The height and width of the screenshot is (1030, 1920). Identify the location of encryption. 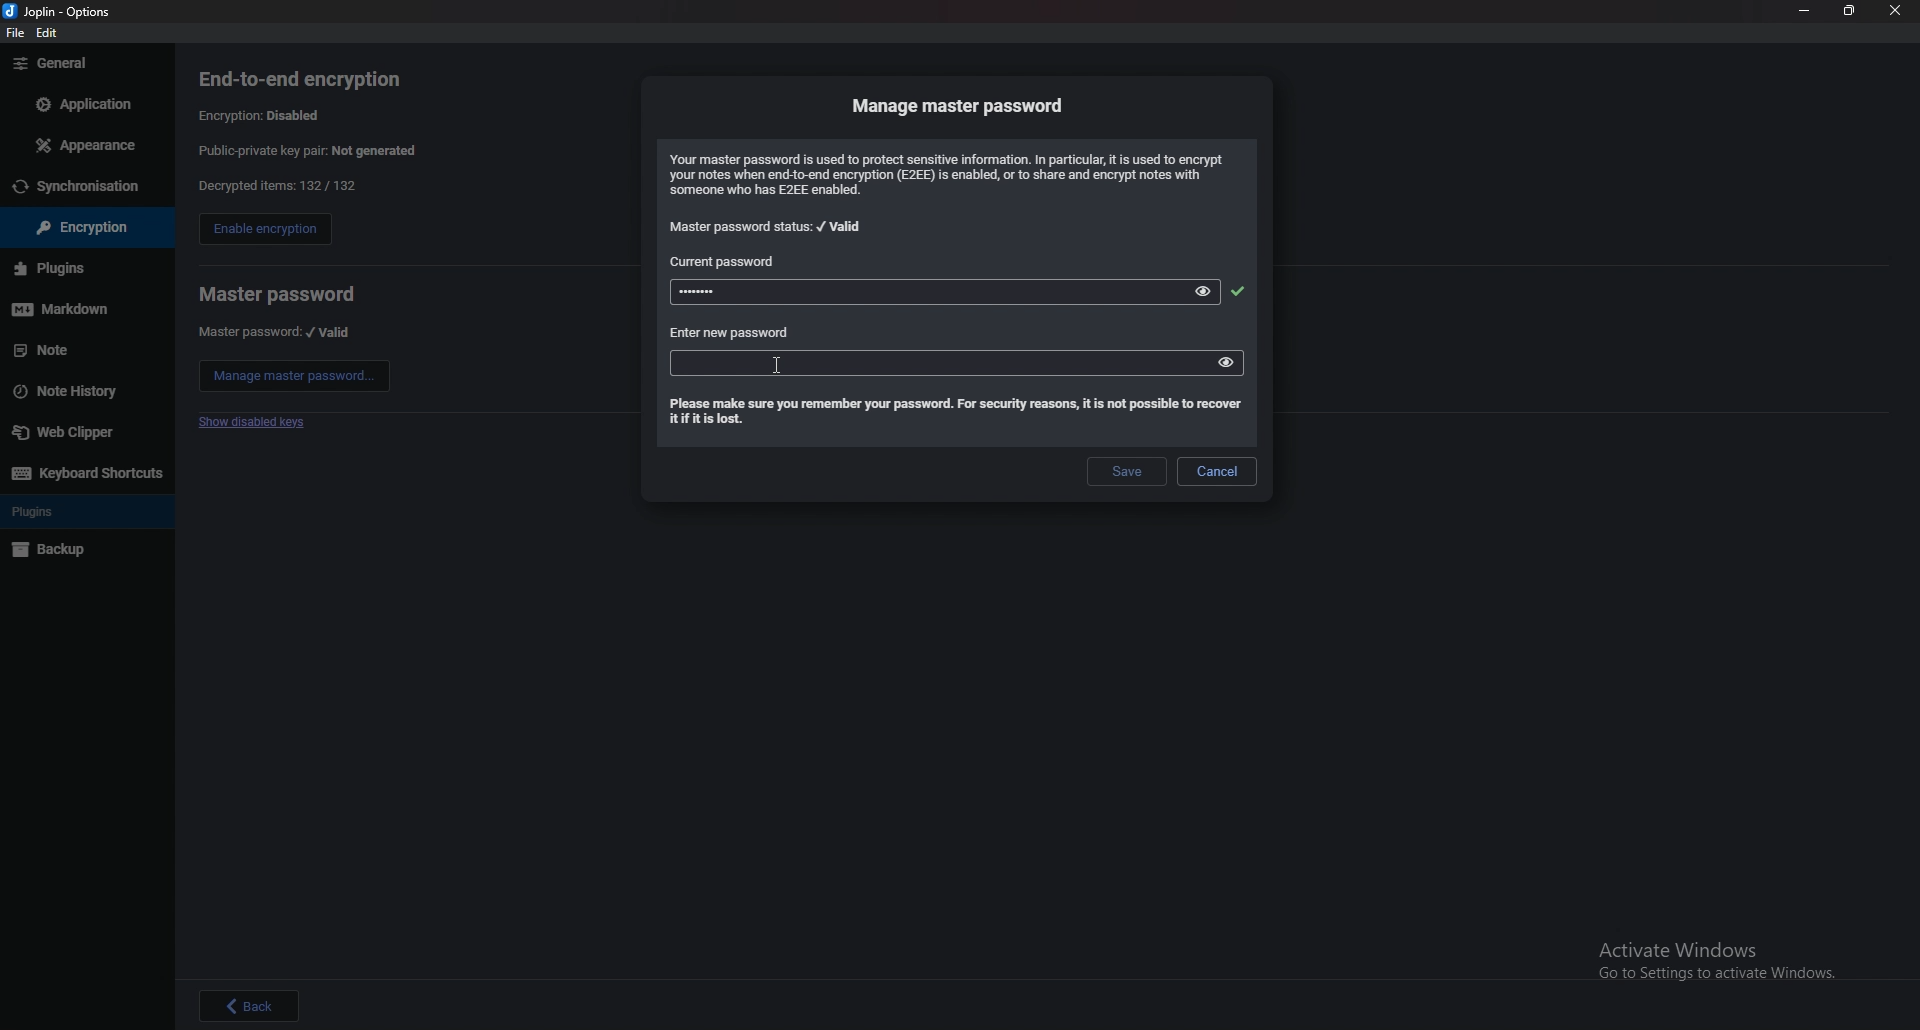
(76, 228).